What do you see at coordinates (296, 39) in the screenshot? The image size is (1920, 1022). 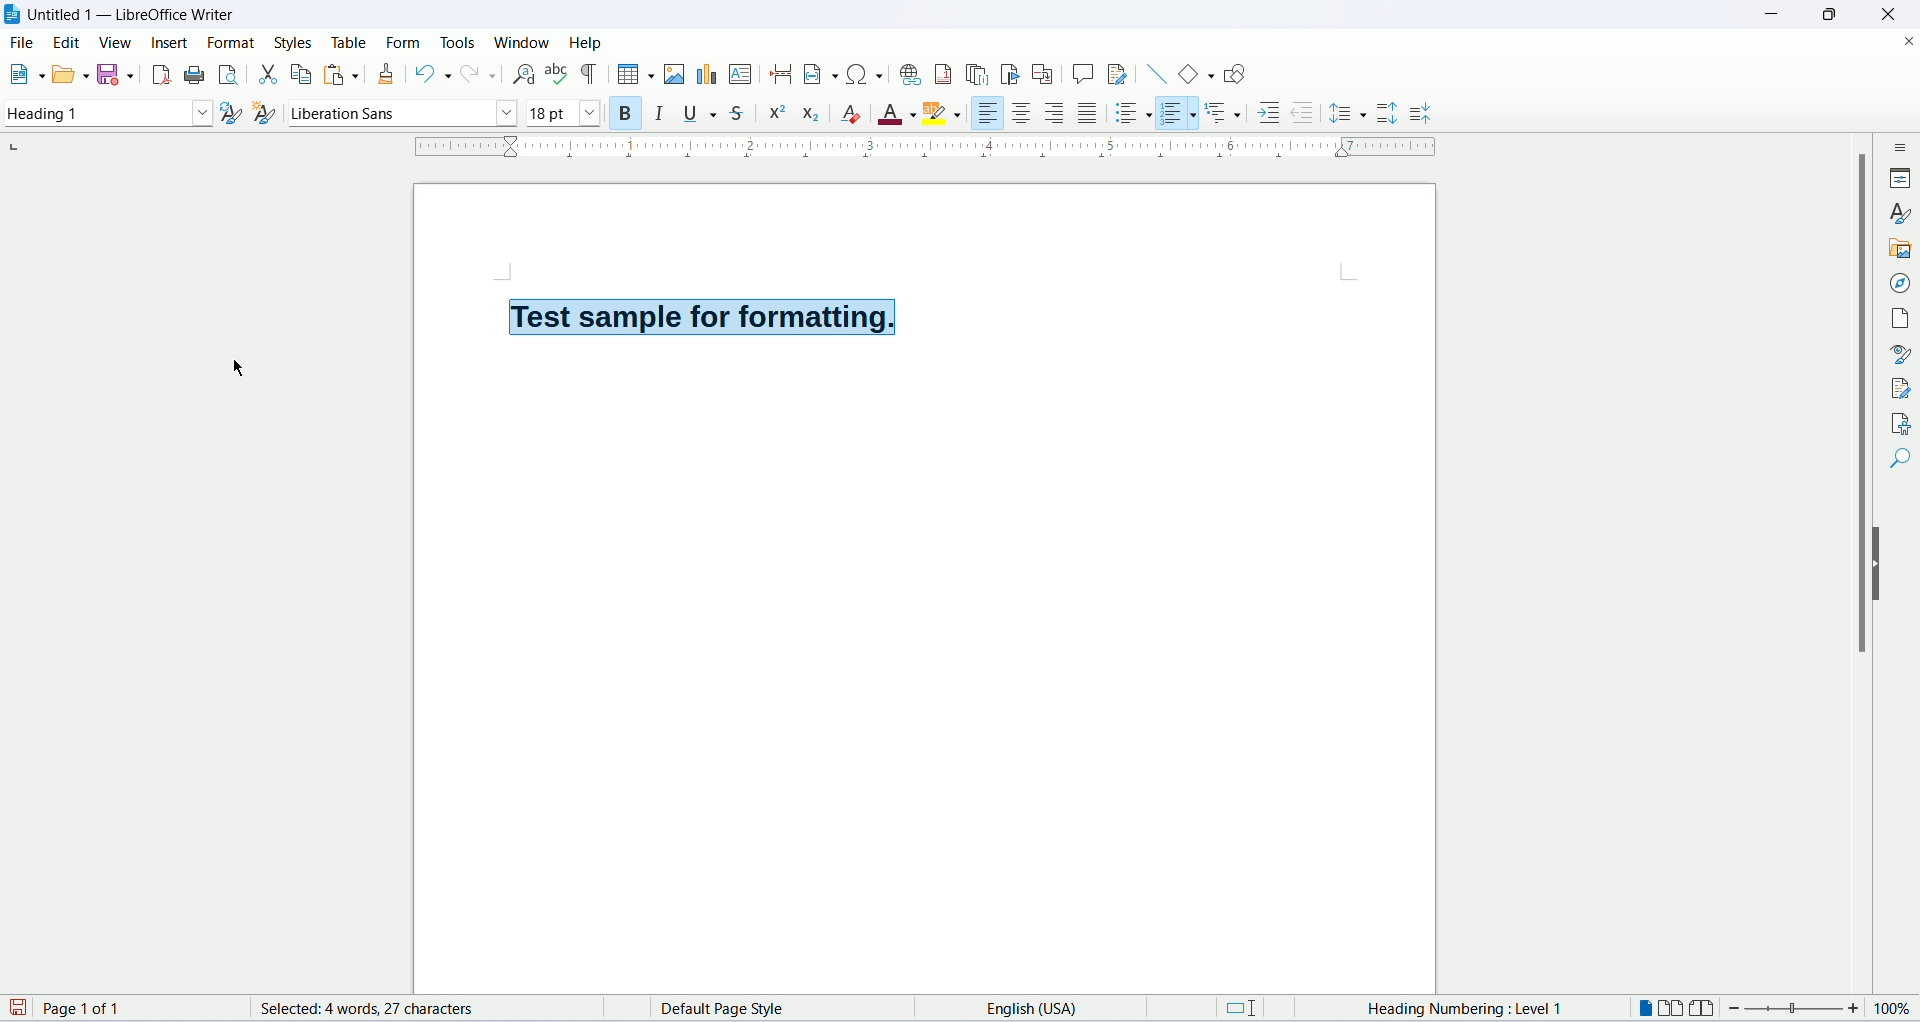 I see `styles` at bounding box center [296, 39].